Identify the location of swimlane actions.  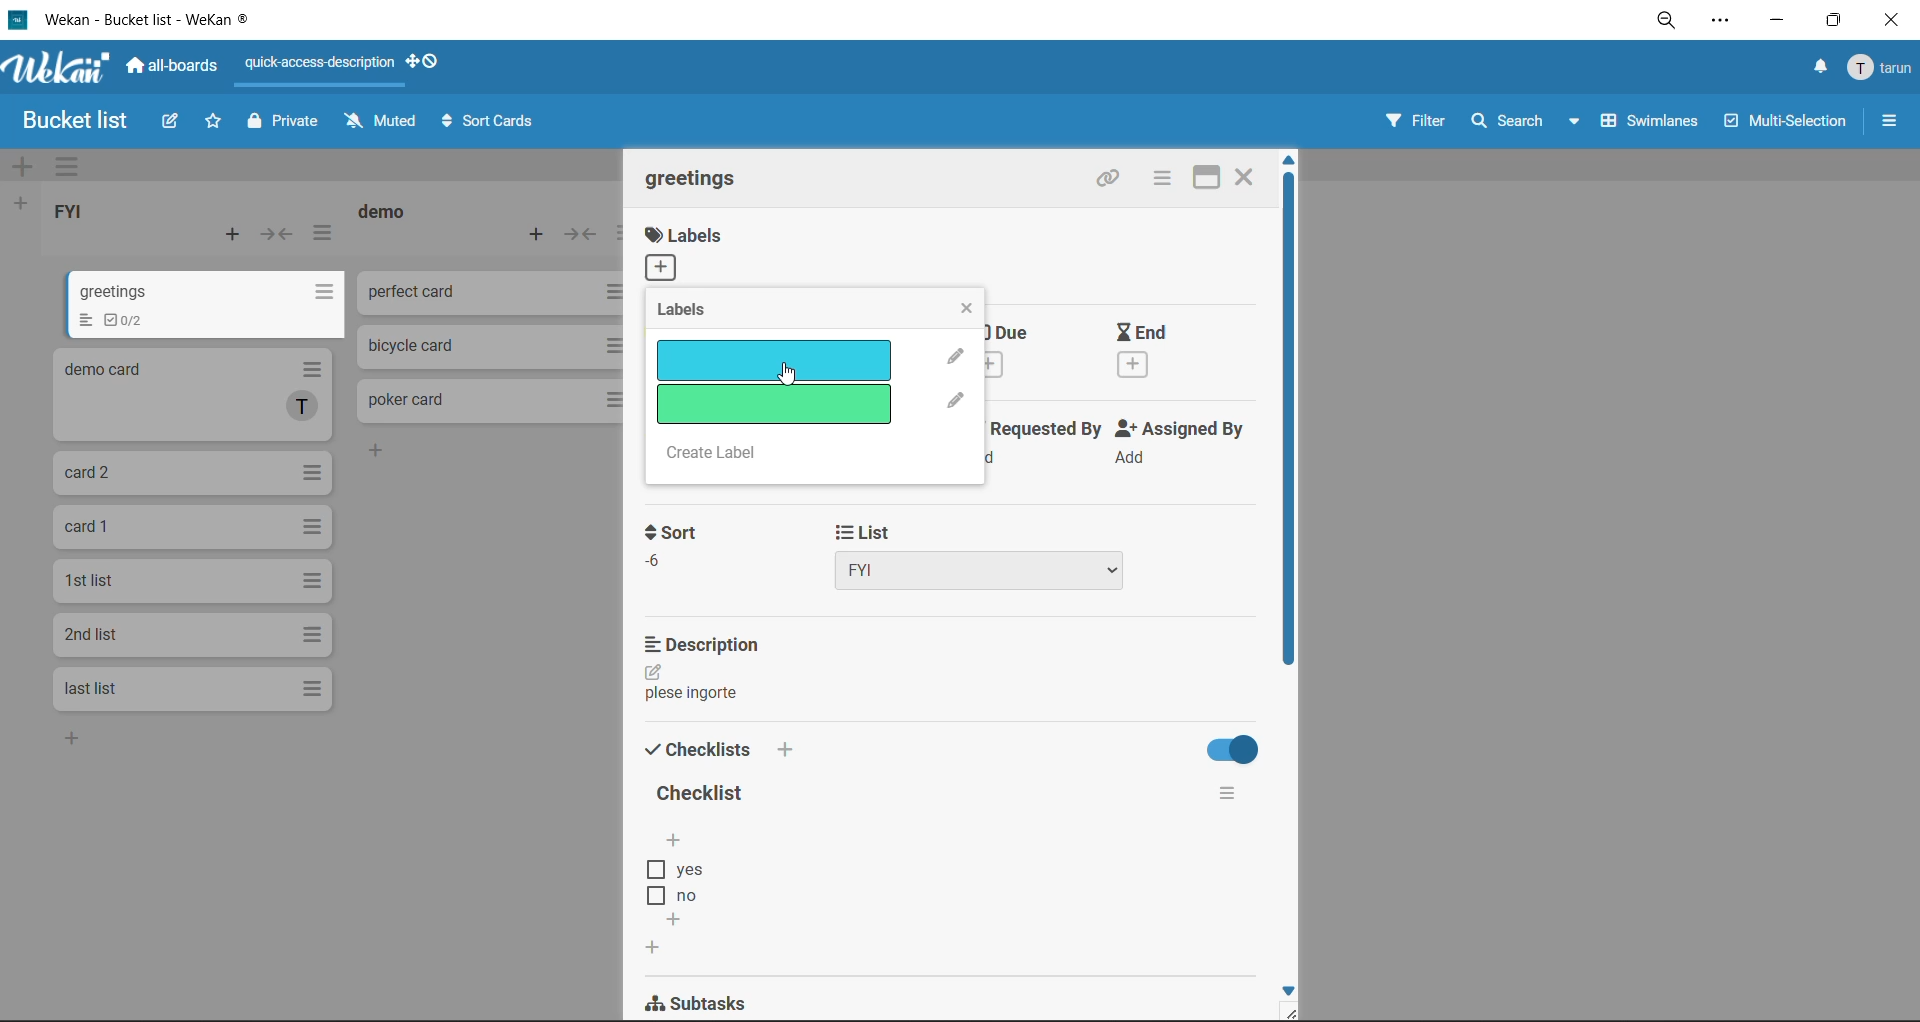
(67, 168).